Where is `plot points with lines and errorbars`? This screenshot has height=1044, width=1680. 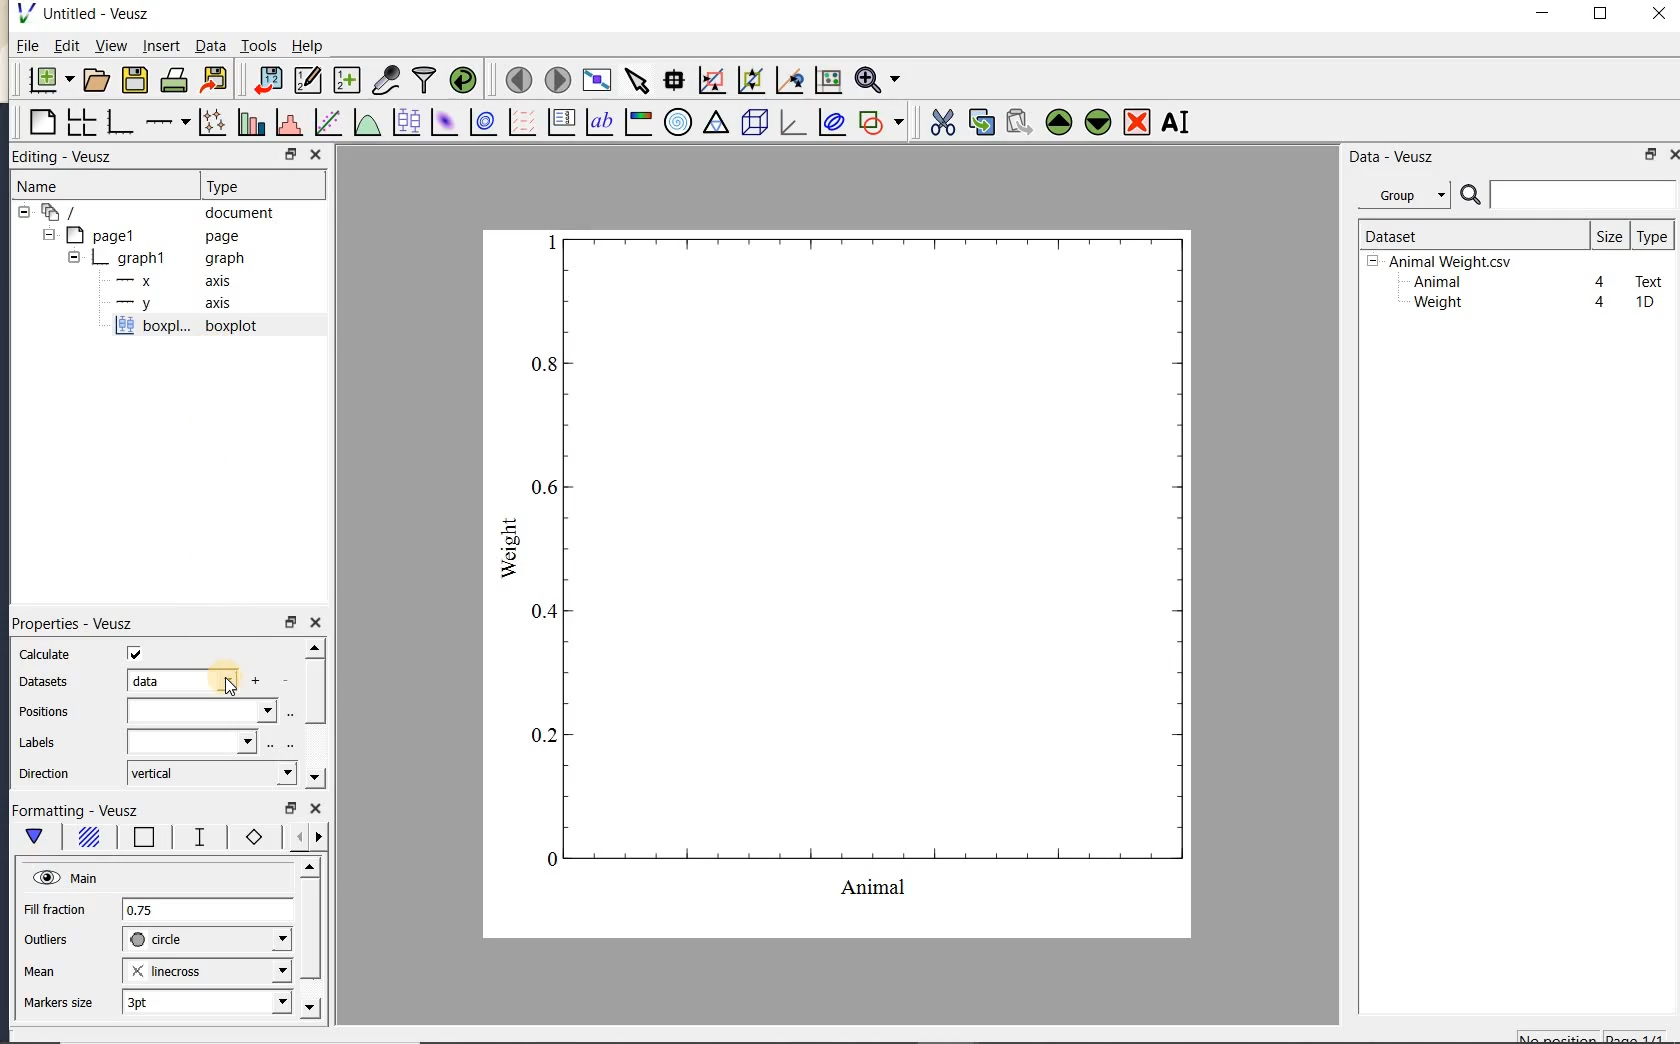 plot points with lines and errorbars is located at coordinates (214, 122).